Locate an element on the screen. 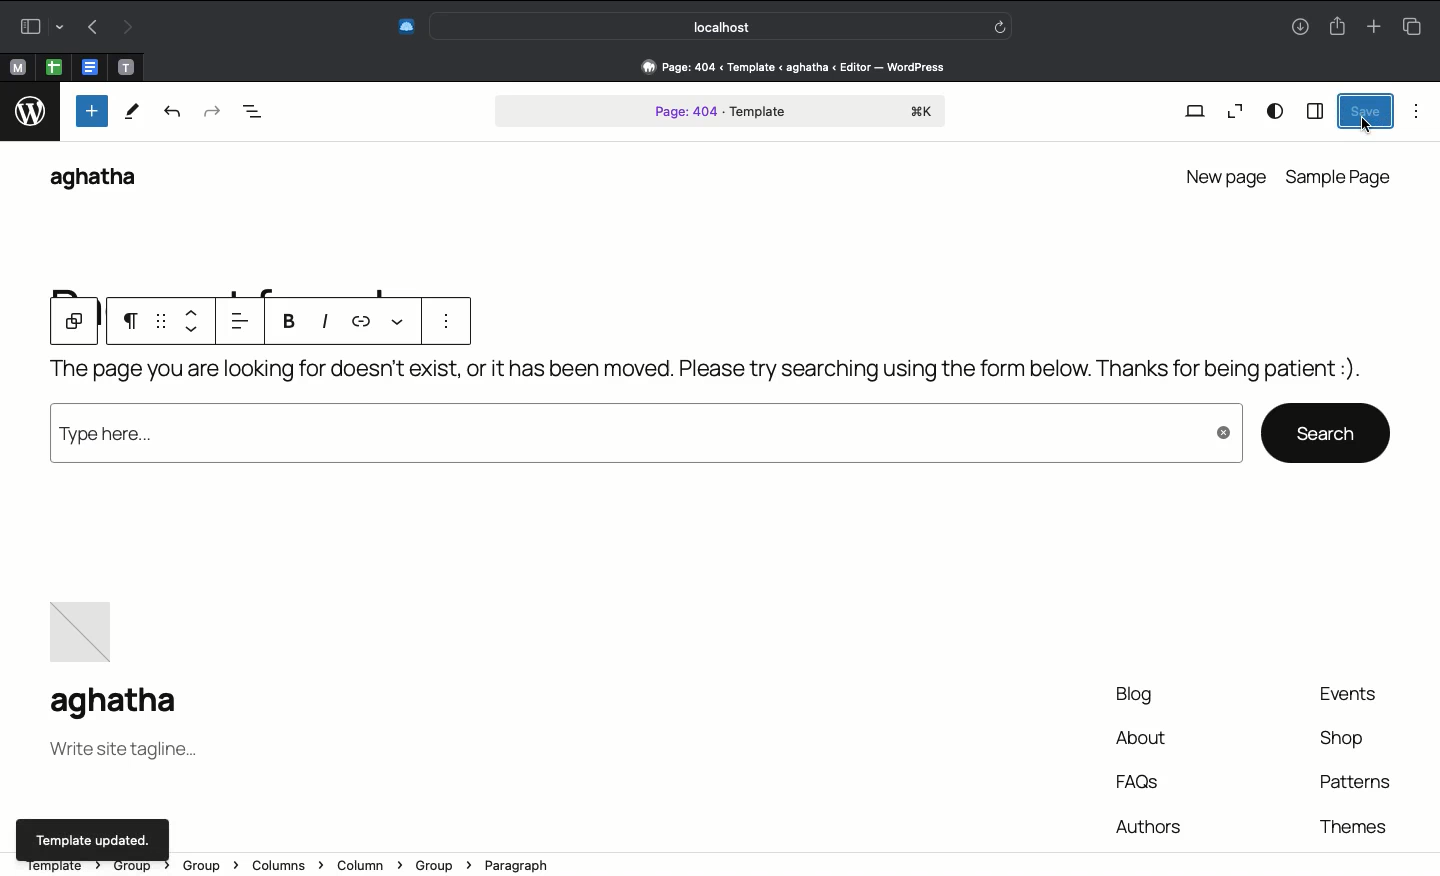 The width and height of the screenshot is (1440, 876). Bold is located at coordinates (289, 325).